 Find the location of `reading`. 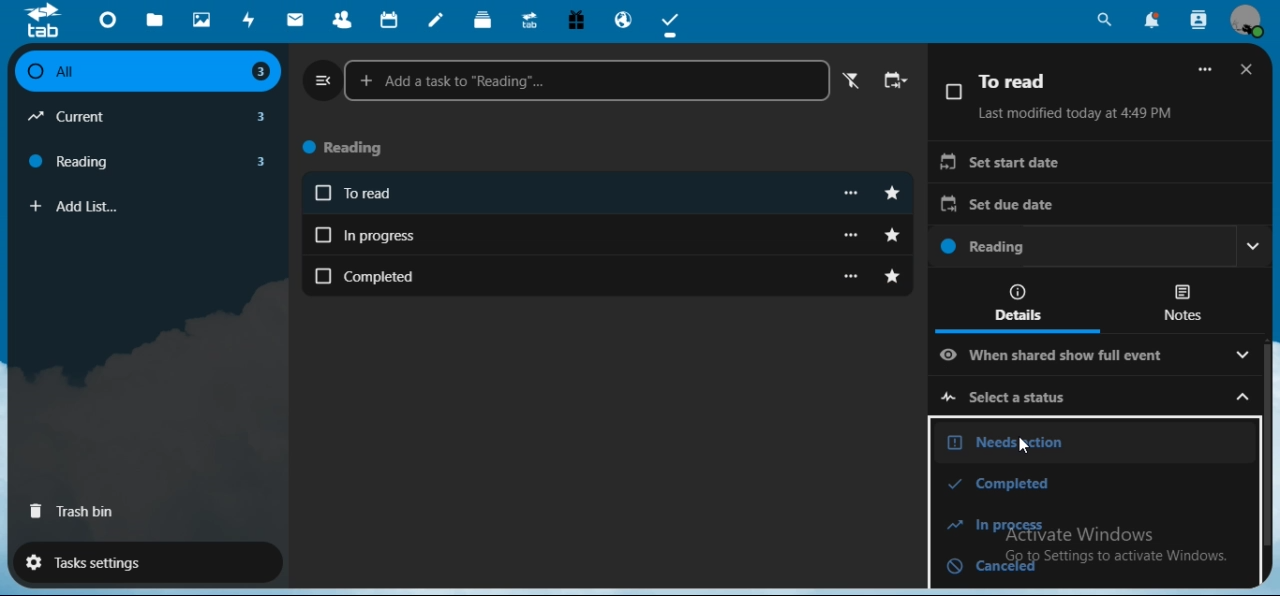

reading is located at coordinates (150, 160).